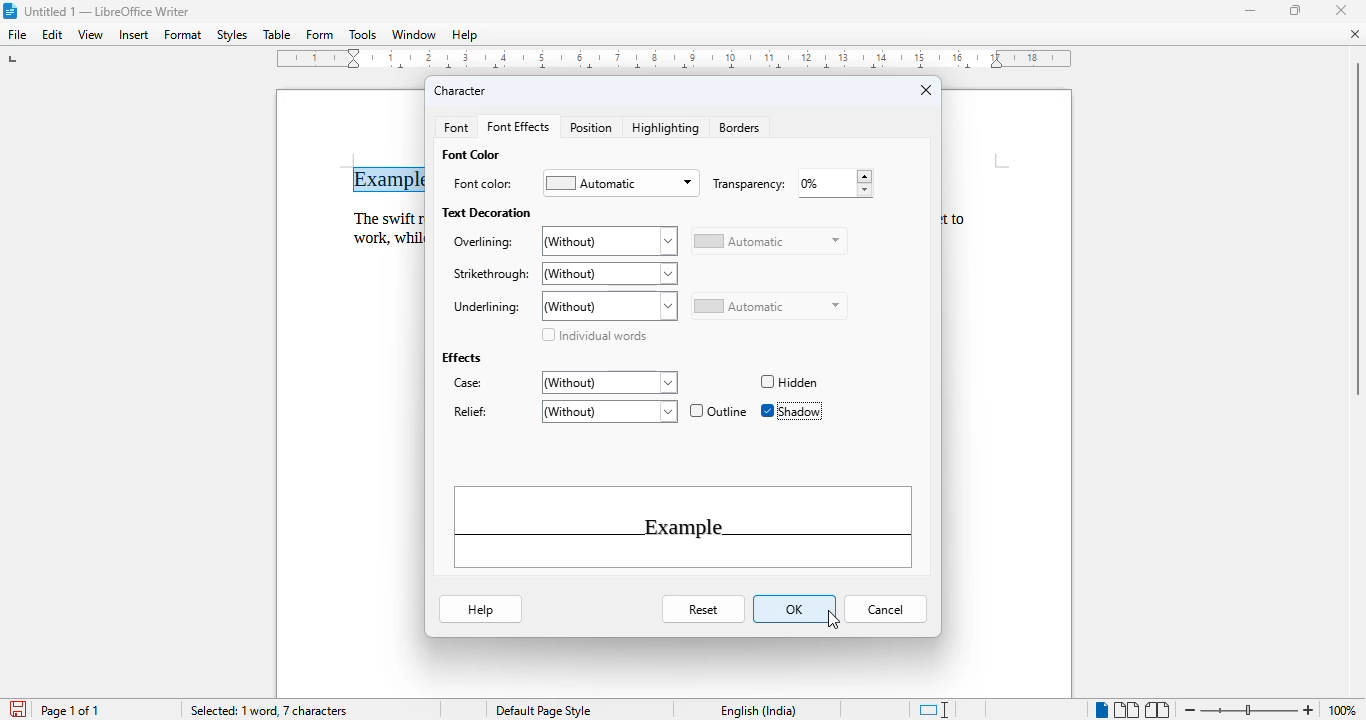 Image resolution: width=1366 pixels, height=720 pixels. Describe the element at coordinates (593, 335) in the screenshot. I see `individual words` at that location.